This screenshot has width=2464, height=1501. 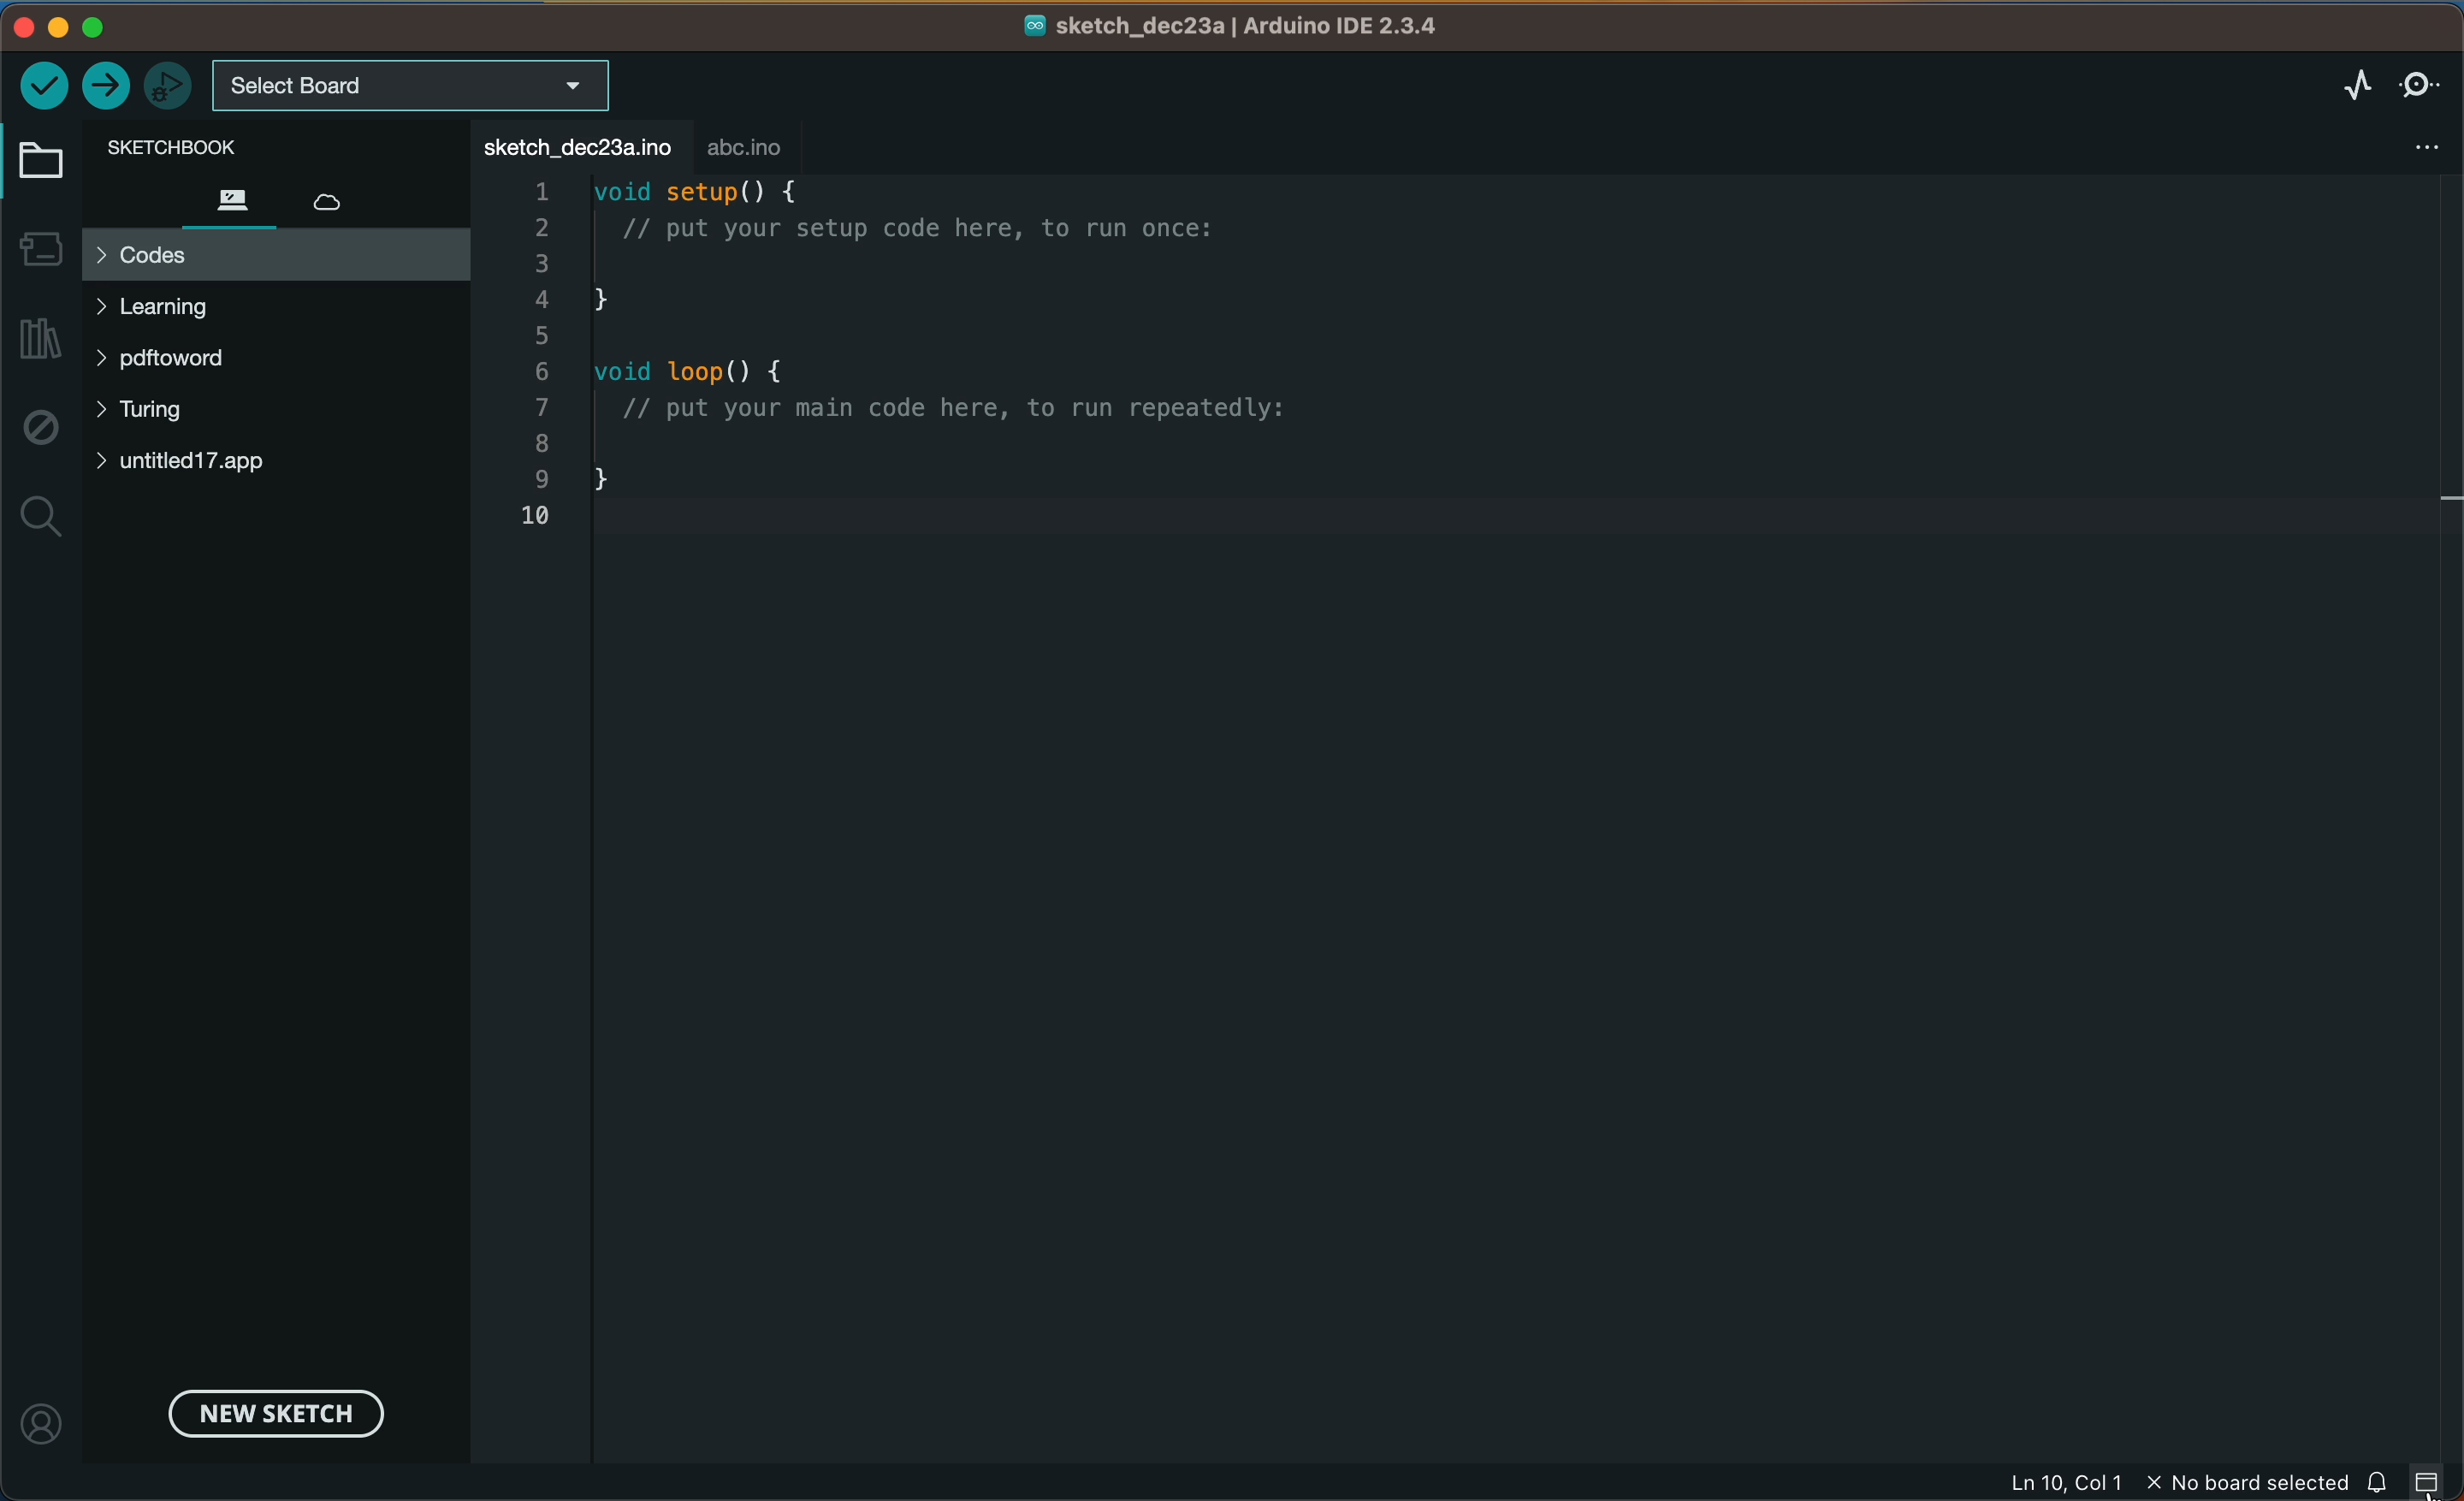 I want to click on serial plotter, so click(x=2349, y=83).